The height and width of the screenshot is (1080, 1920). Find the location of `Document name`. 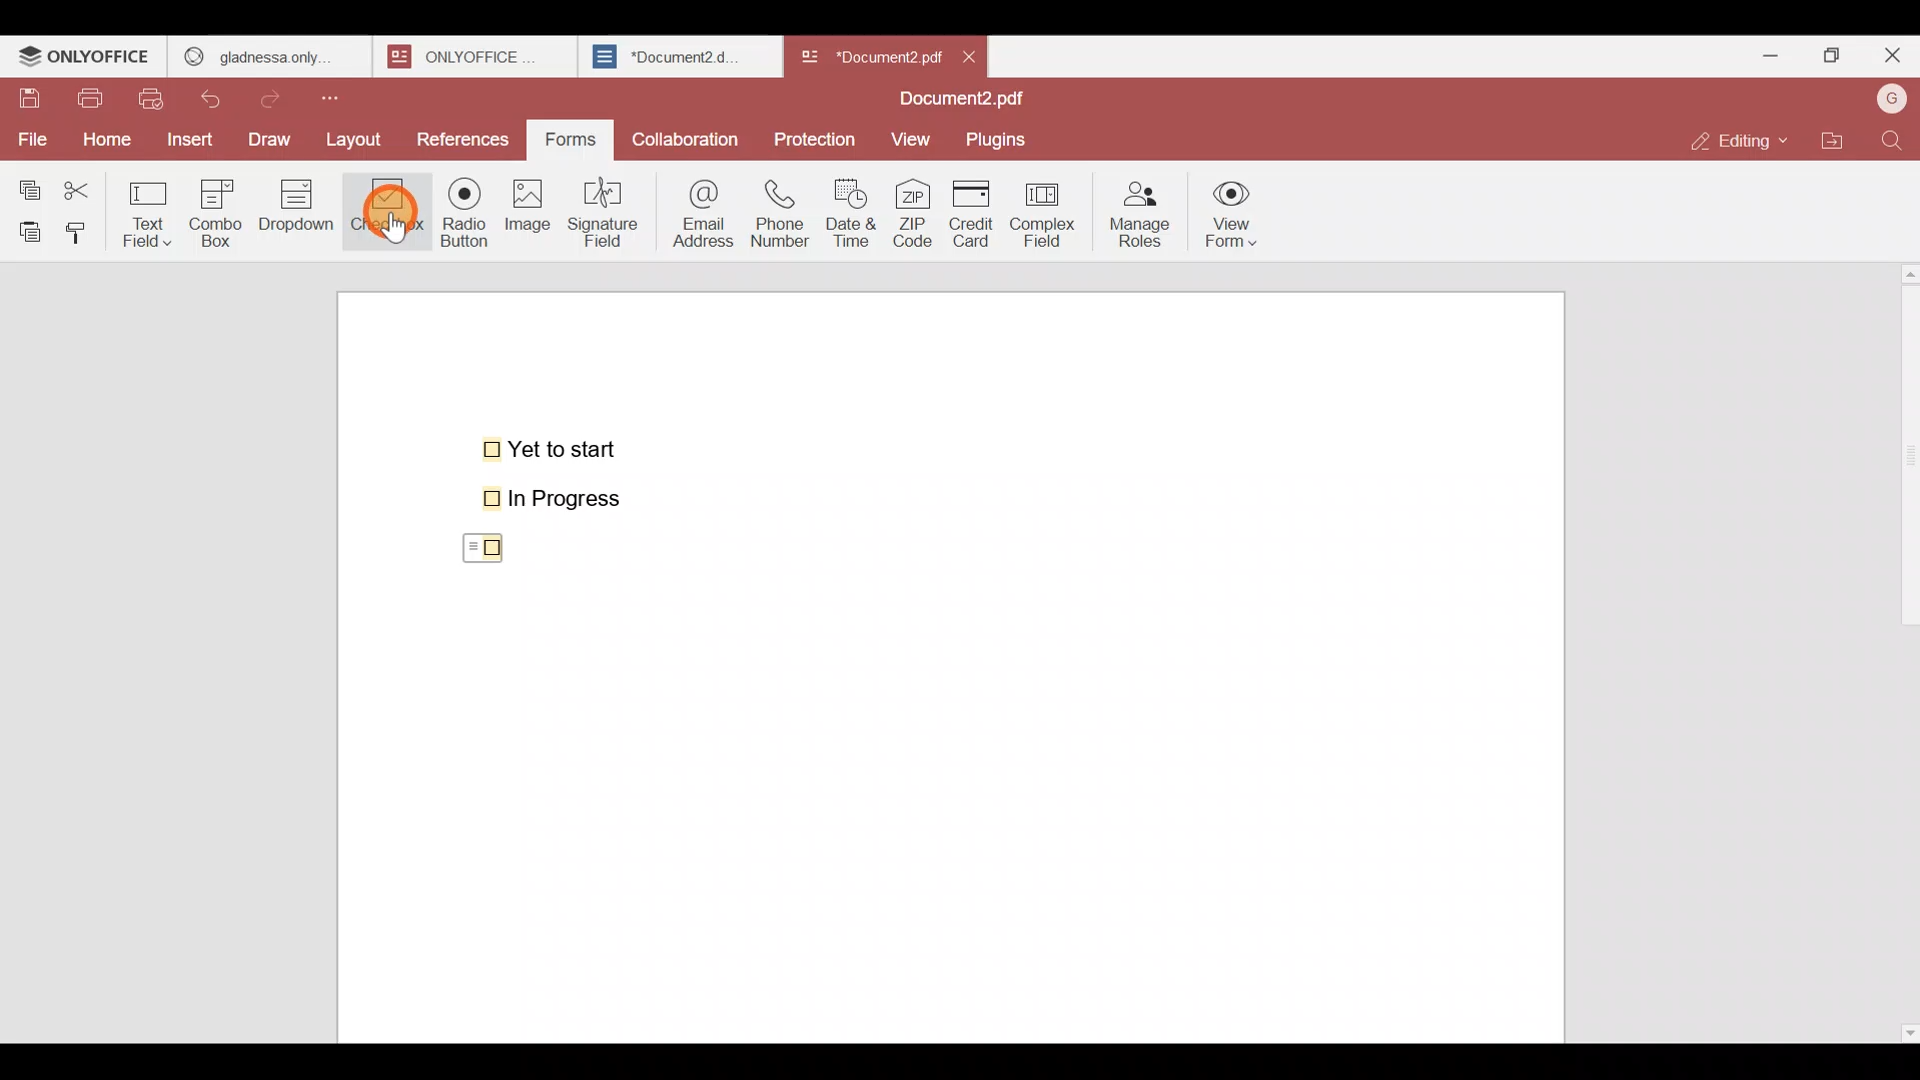

Document name is located at coordinates (869, 52).